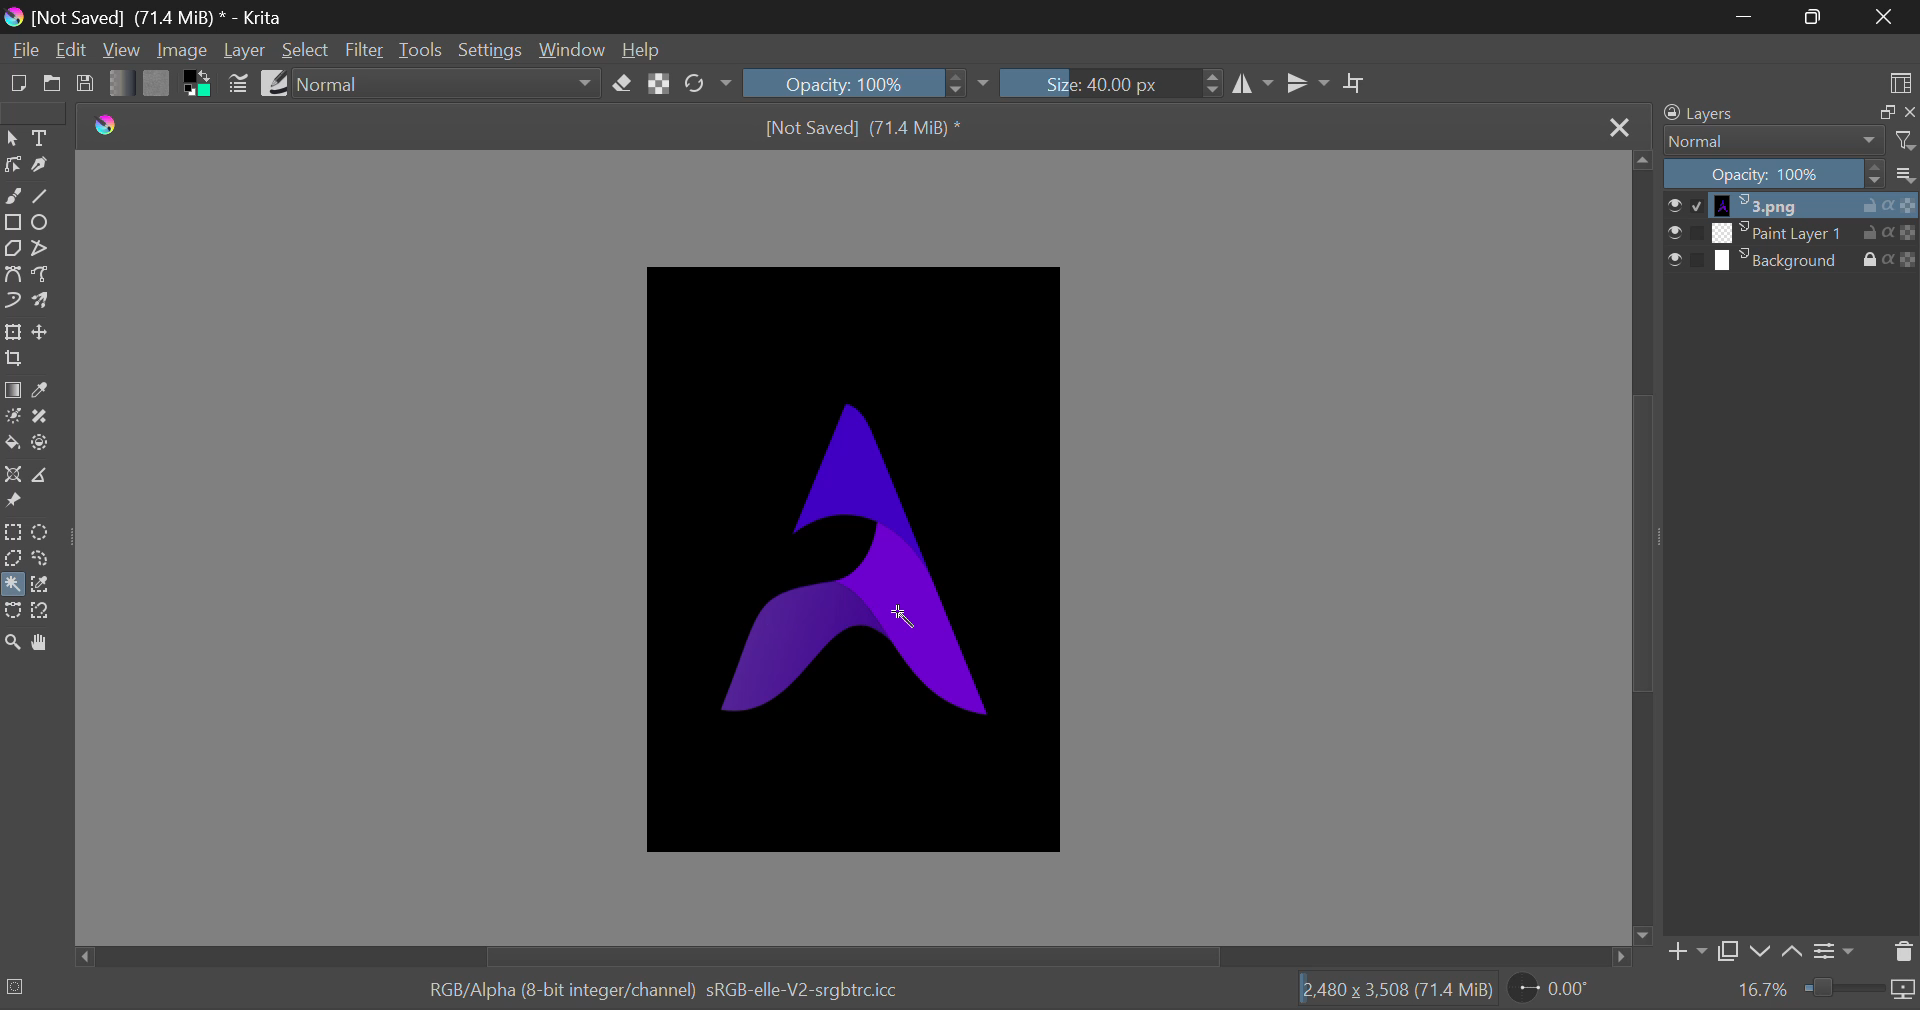 The image size is (1920, 1010). Describe the element at coordinates (1772, 144) in the screenshot. I see `Blending Modes` at that location.